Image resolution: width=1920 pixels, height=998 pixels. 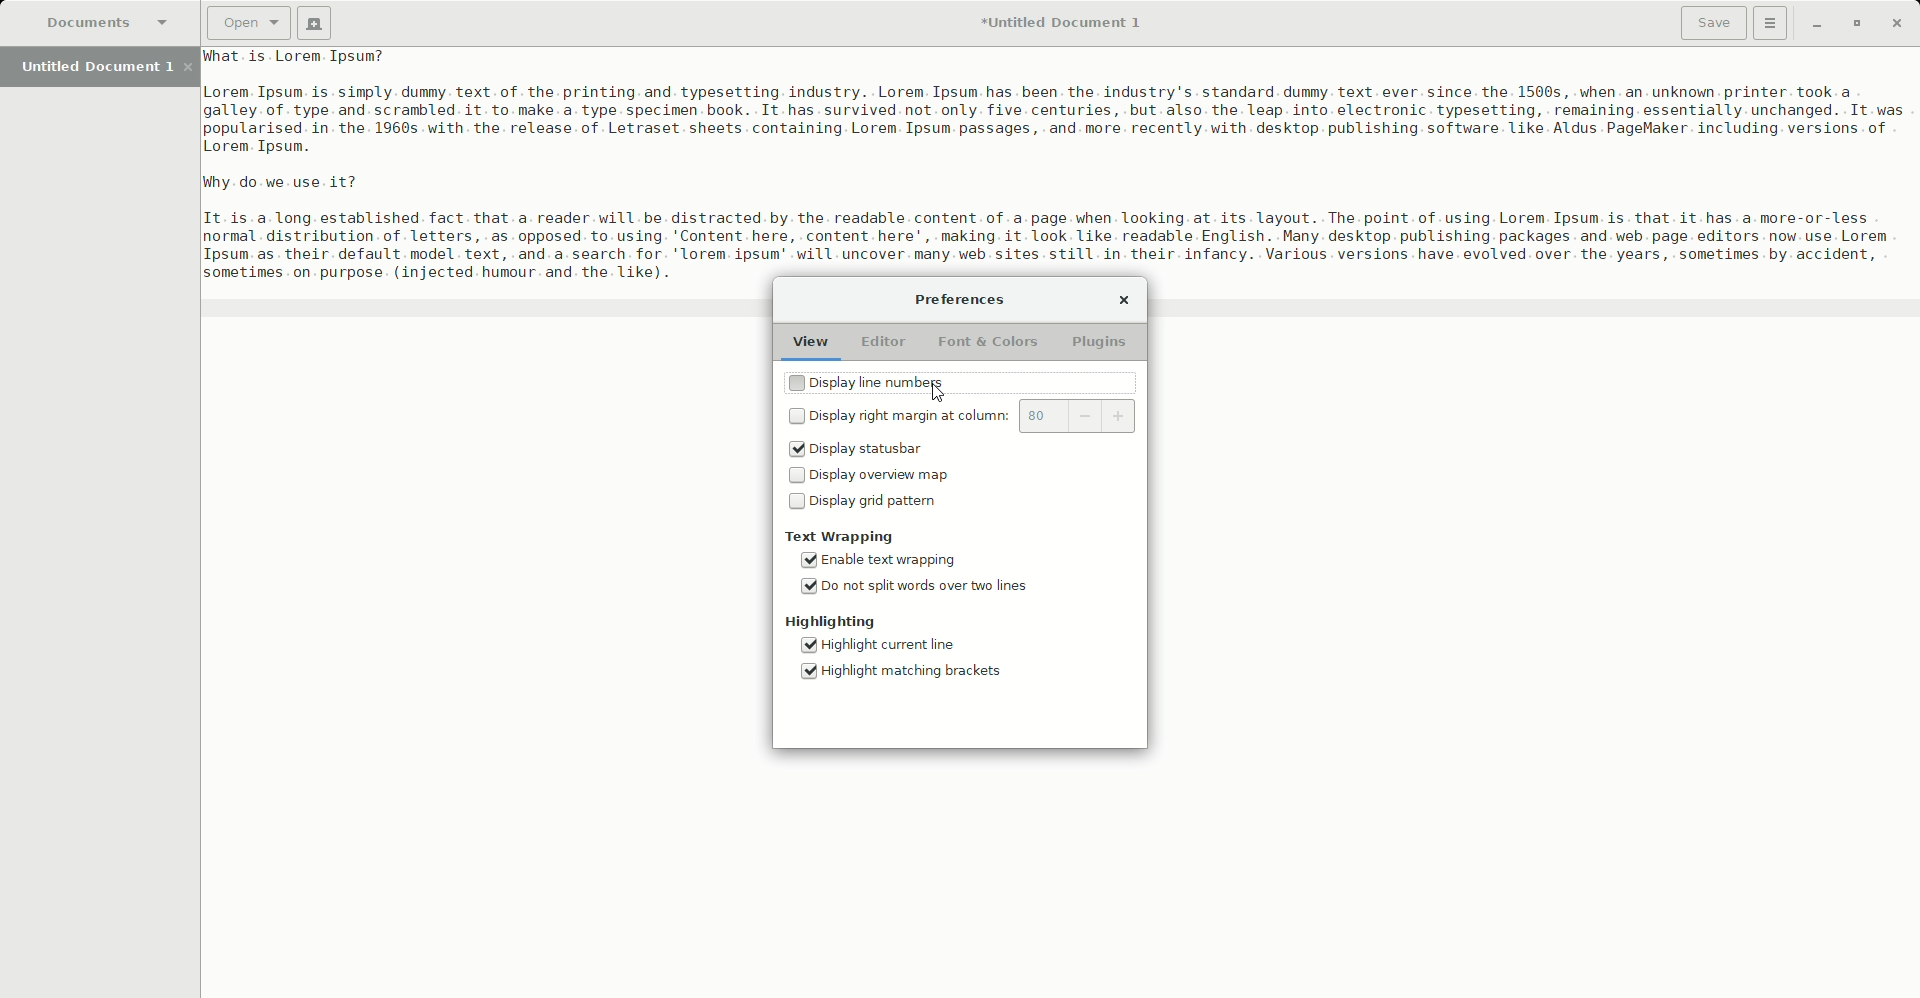 What do you see at coordinates (1055, 162) in the screenshot?
I see `Paragraphs` at bounding box center [1055, 162].